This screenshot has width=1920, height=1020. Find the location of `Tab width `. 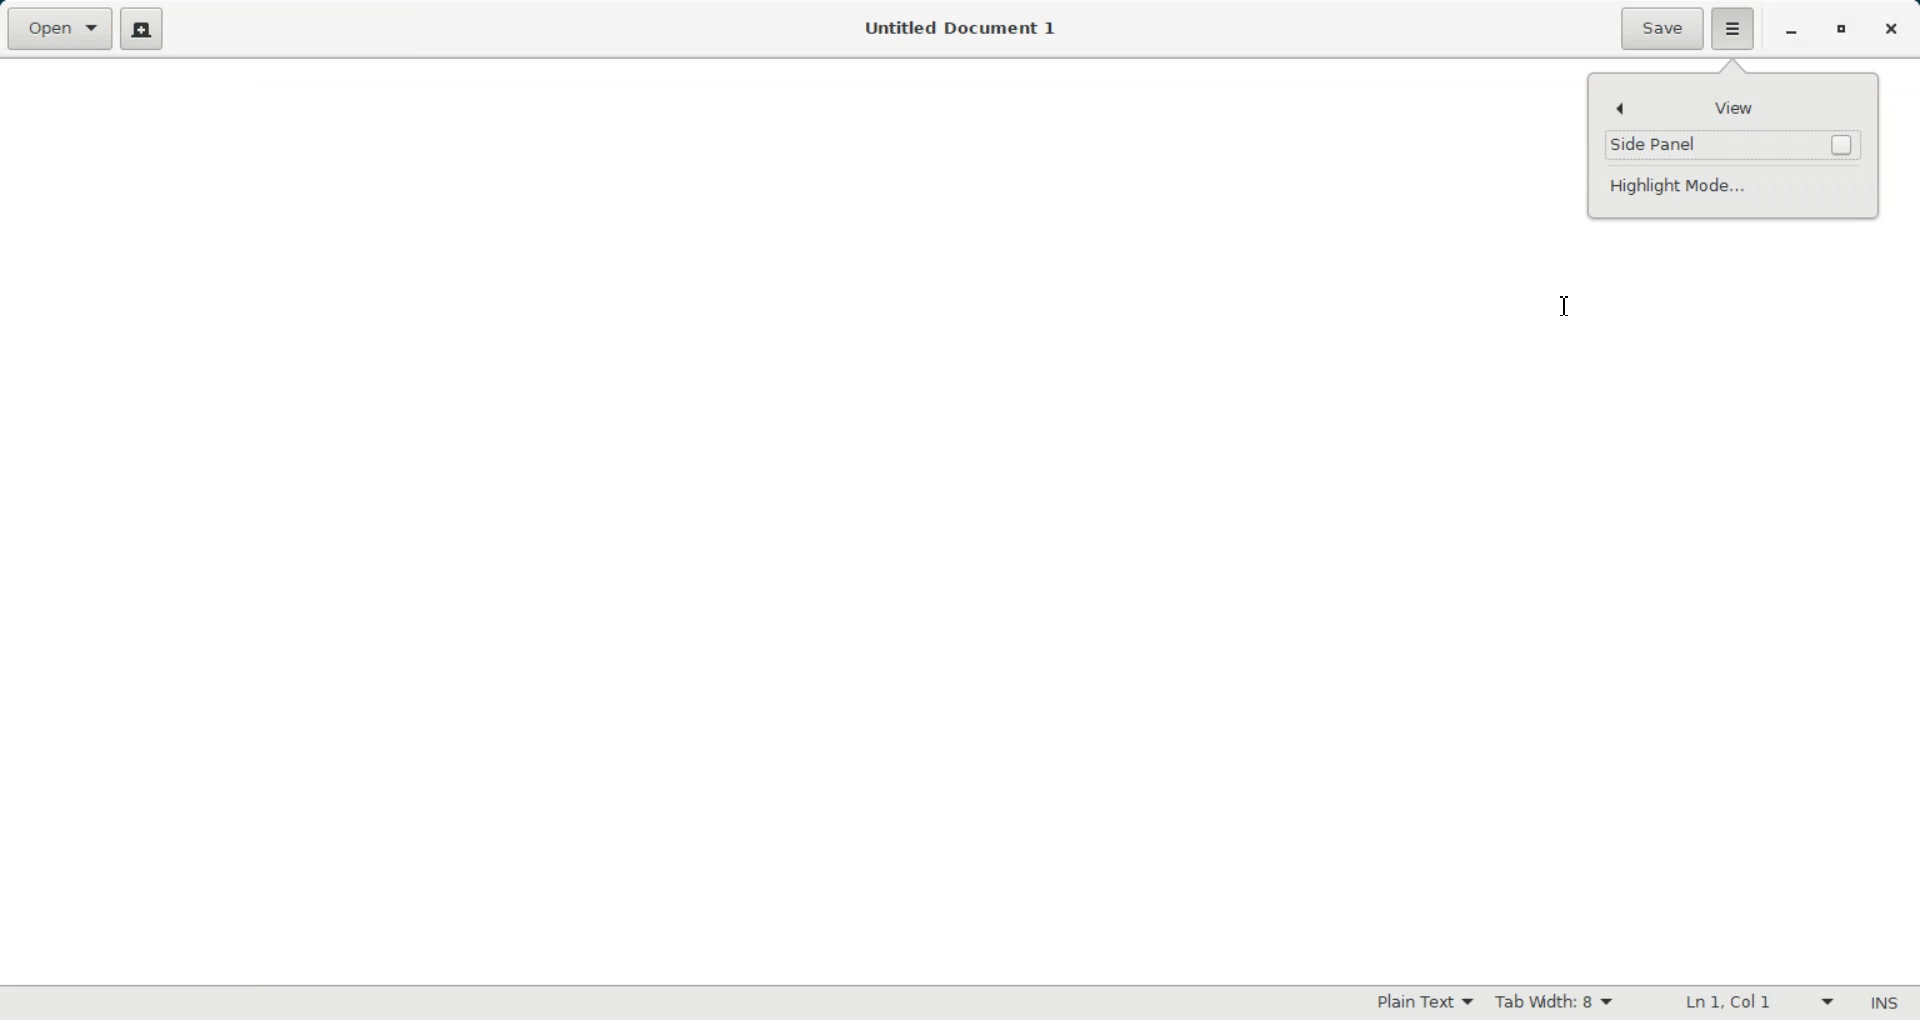

Tab width  is located at coordinates (1552, 1002).